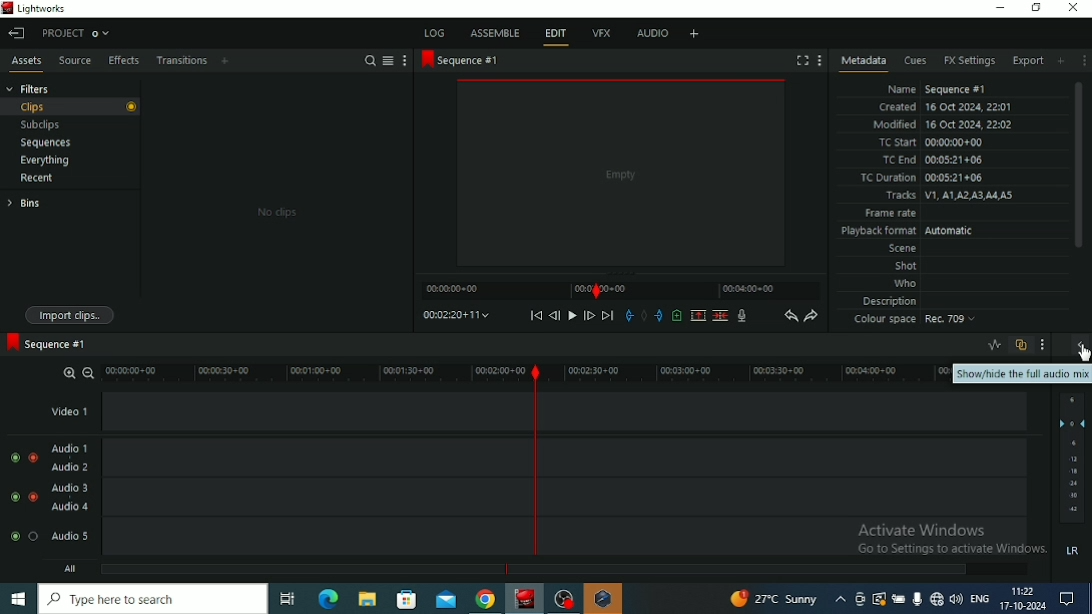 Image resolution: width=1092 pixels, height=614 pixels. Describe the element at coordinates (654, 33) in the screenshot. I see `AUDIO` at that location.